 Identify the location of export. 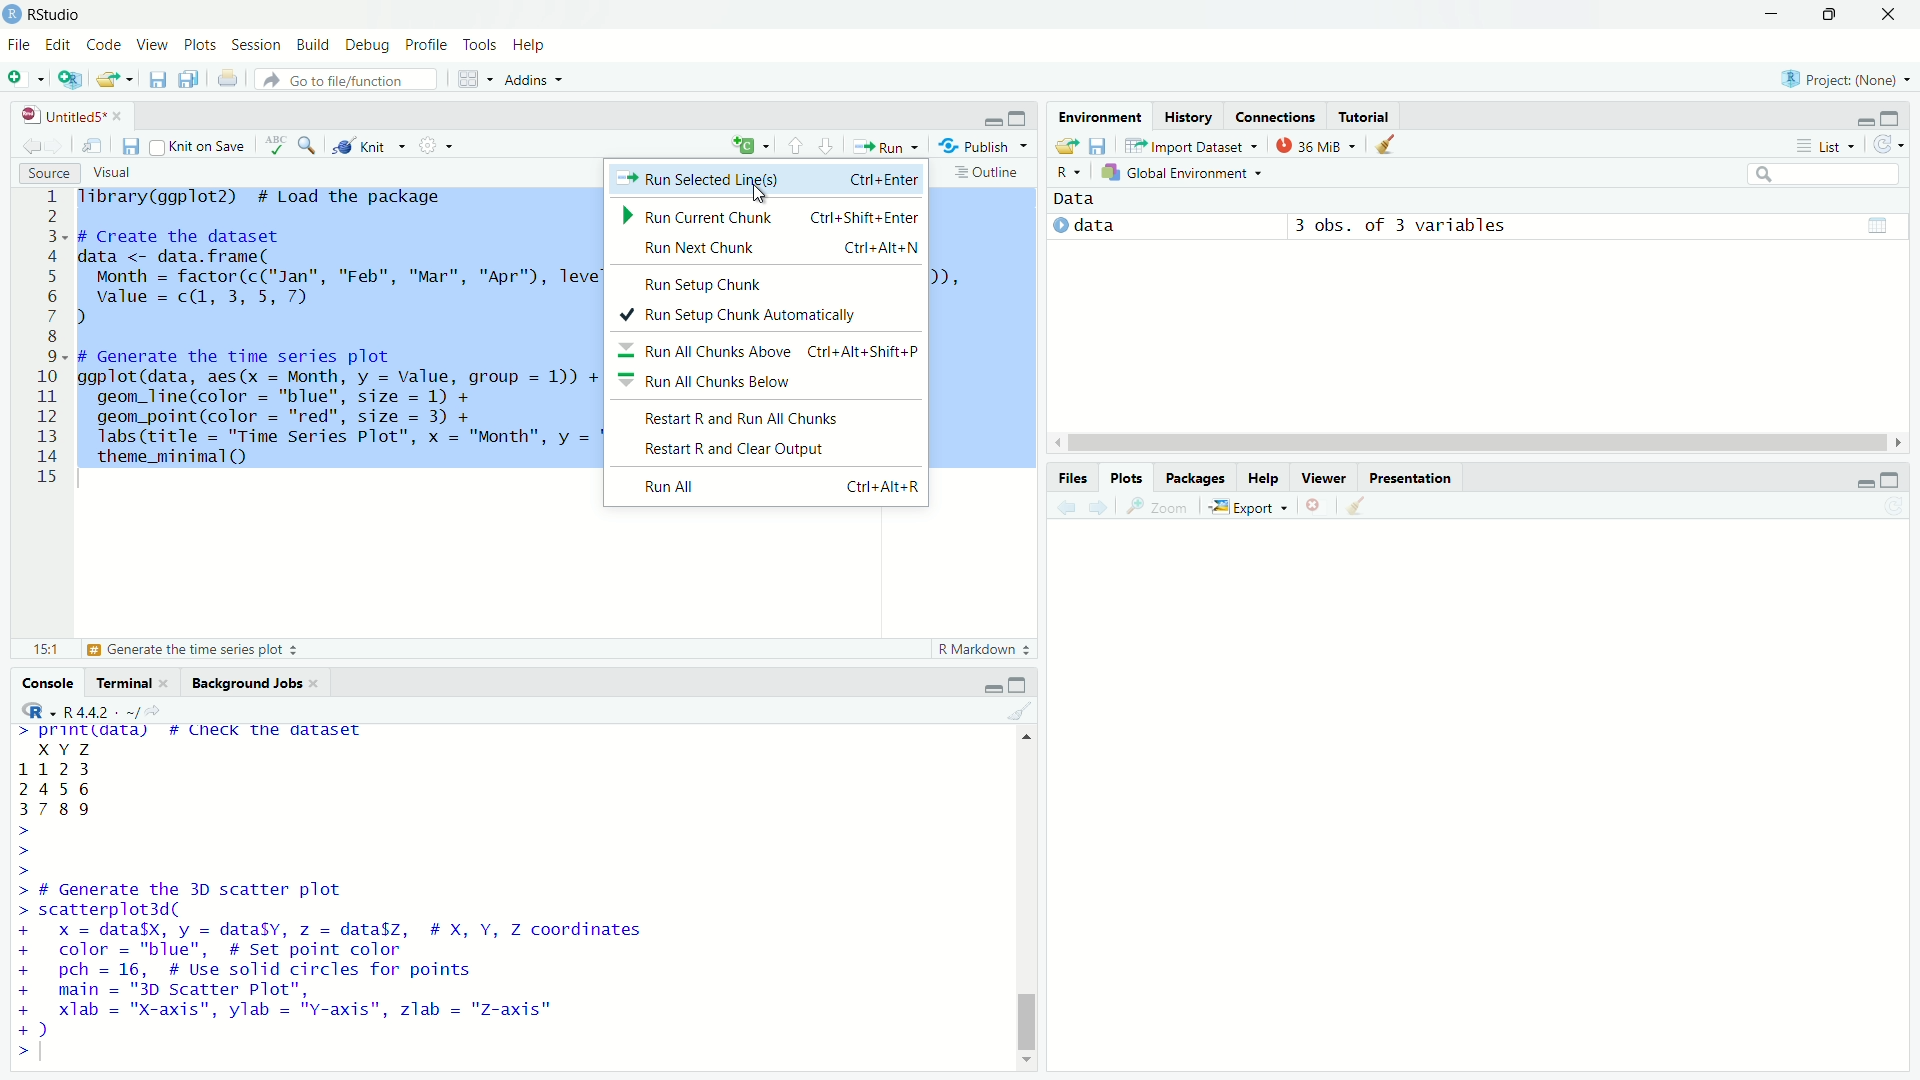
(1248, 506).